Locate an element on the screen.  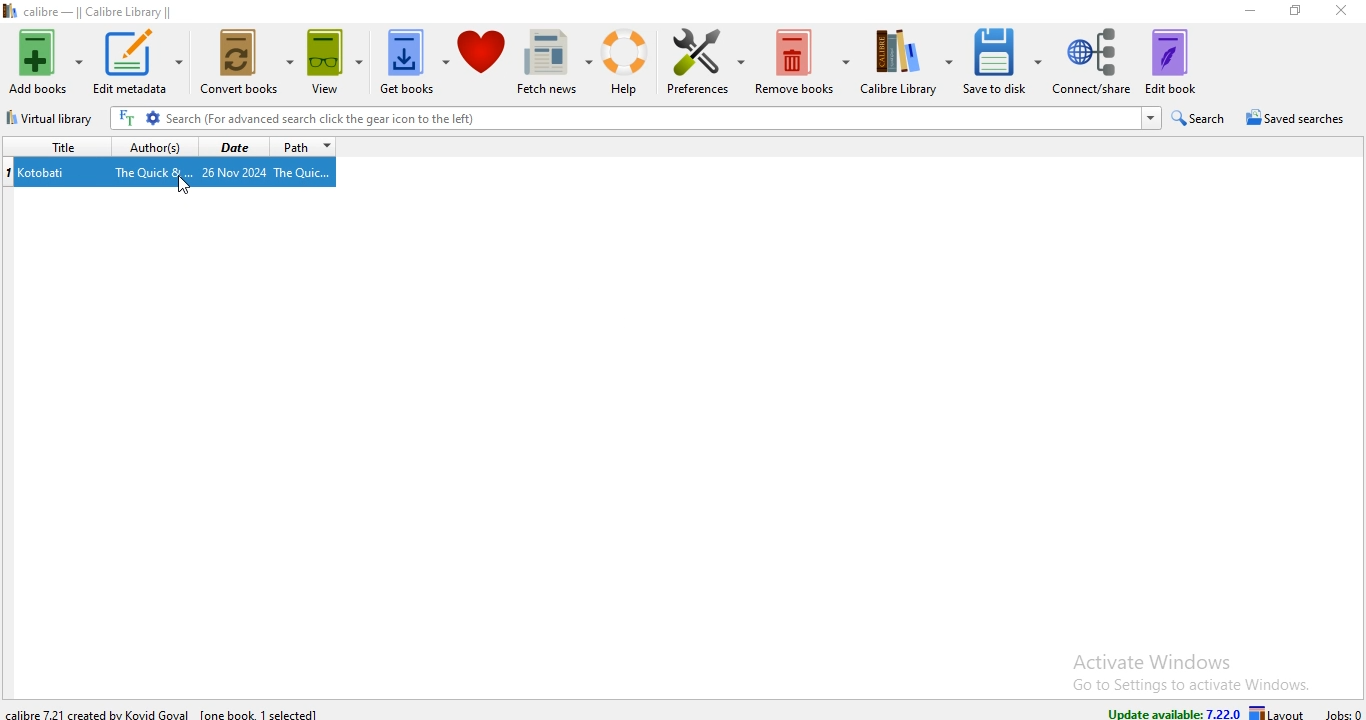
layout is located at coordinates (1281, 712).